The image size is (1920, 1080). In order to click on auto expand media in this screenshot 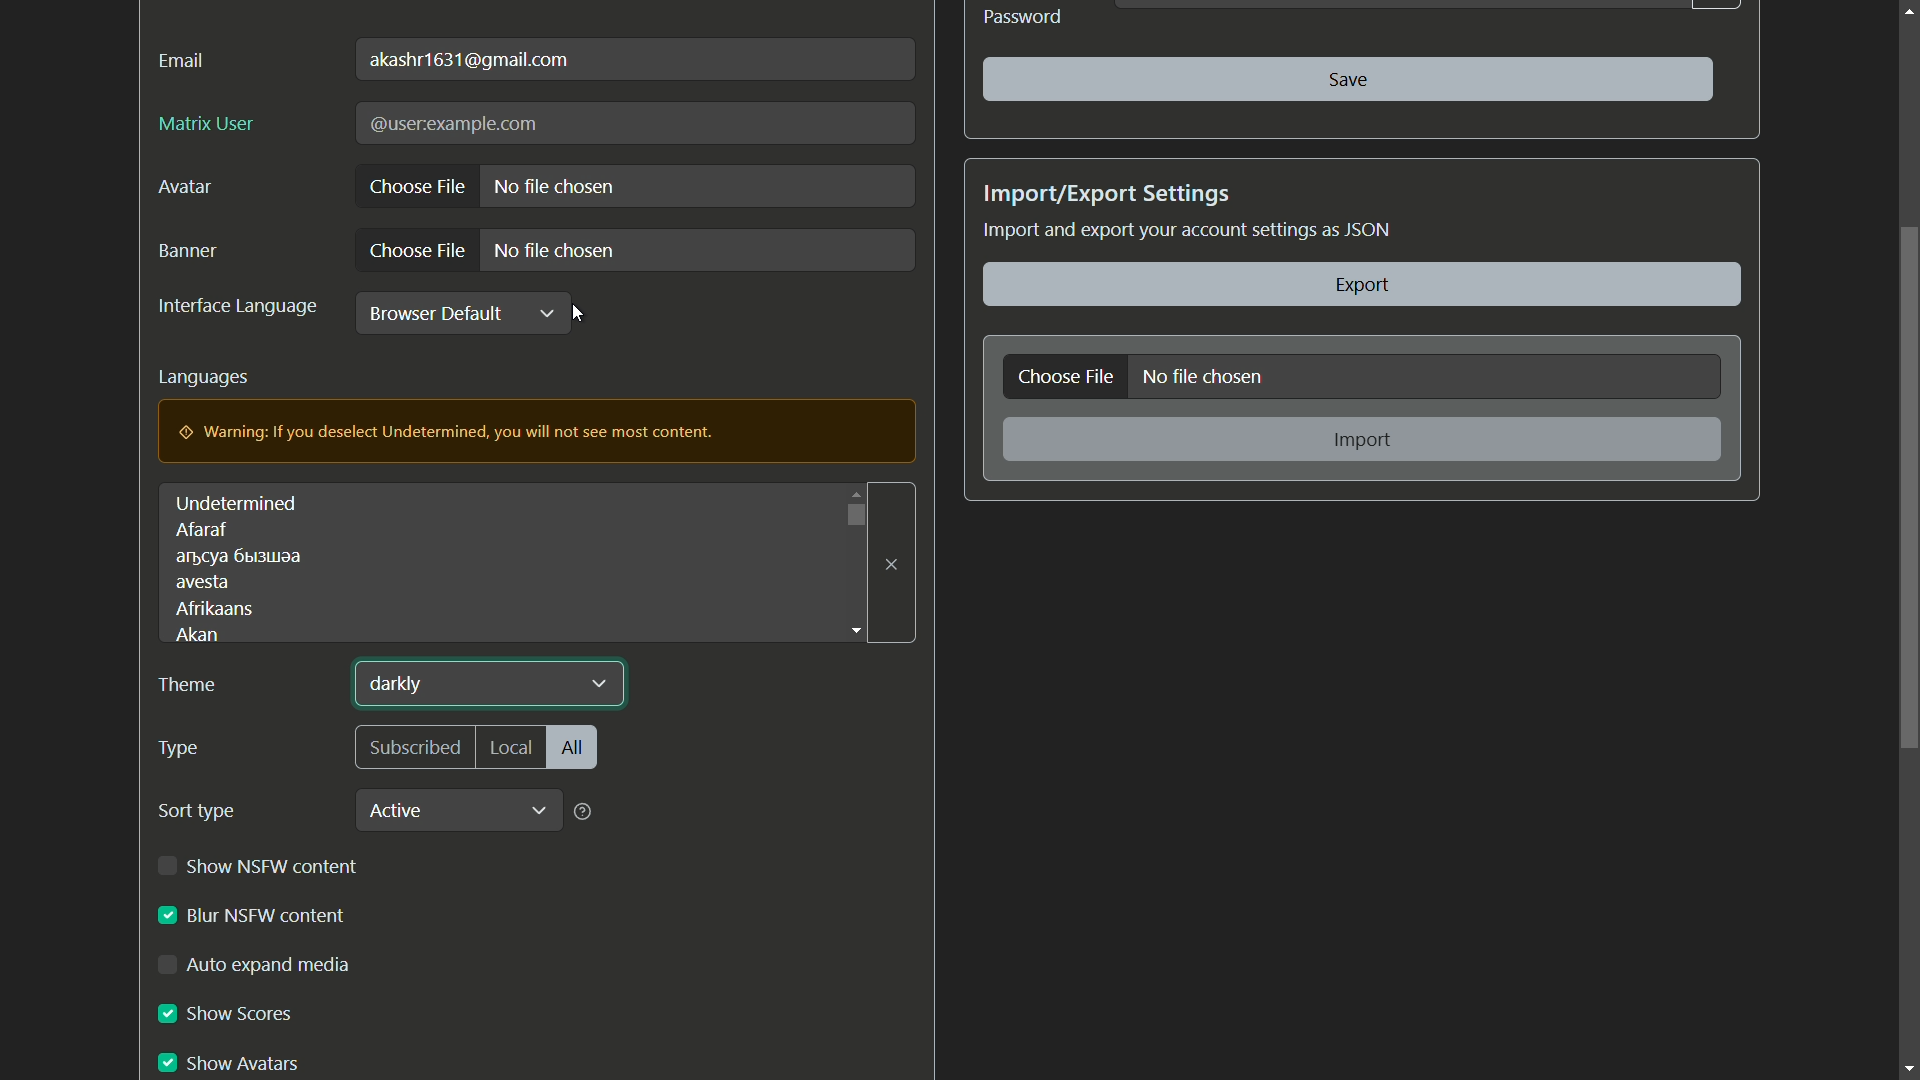, I will do `click(269, 965)`.